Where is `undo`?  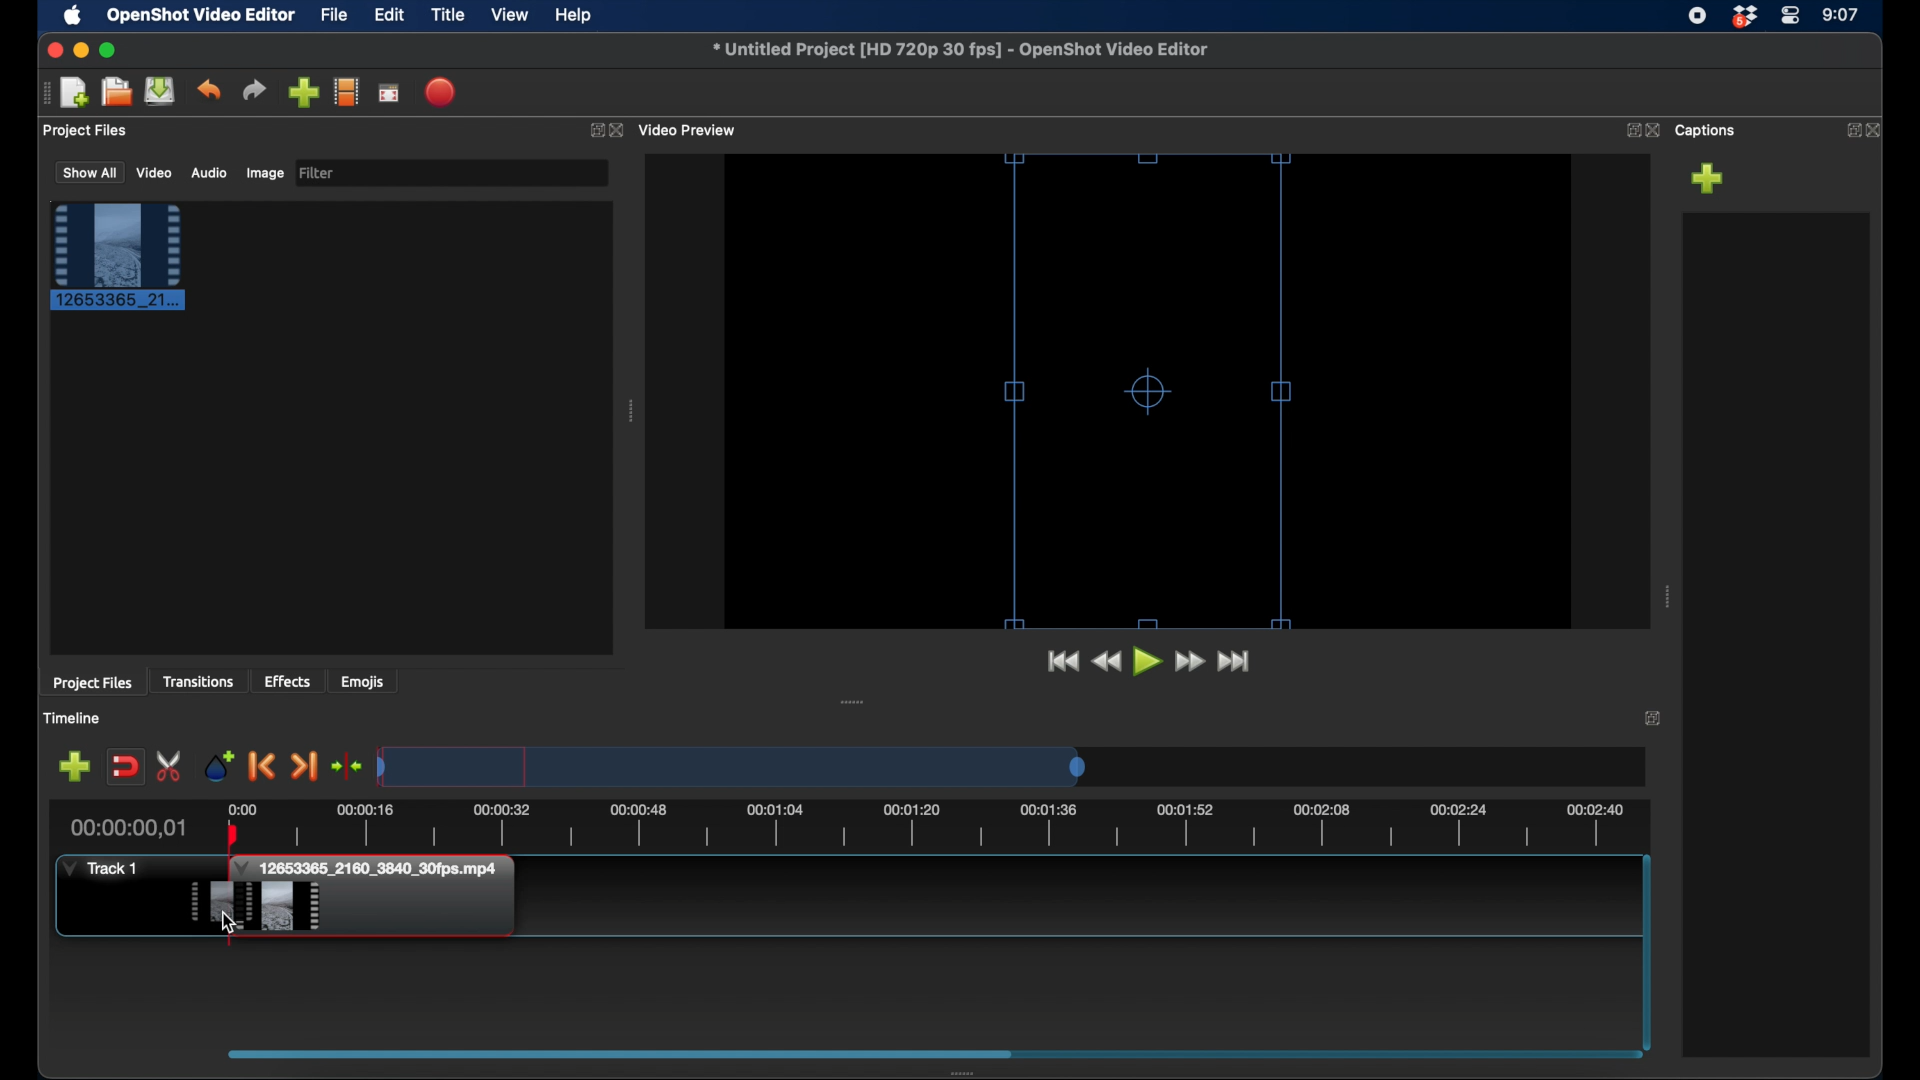
undo is located at coordinates (210, 89).